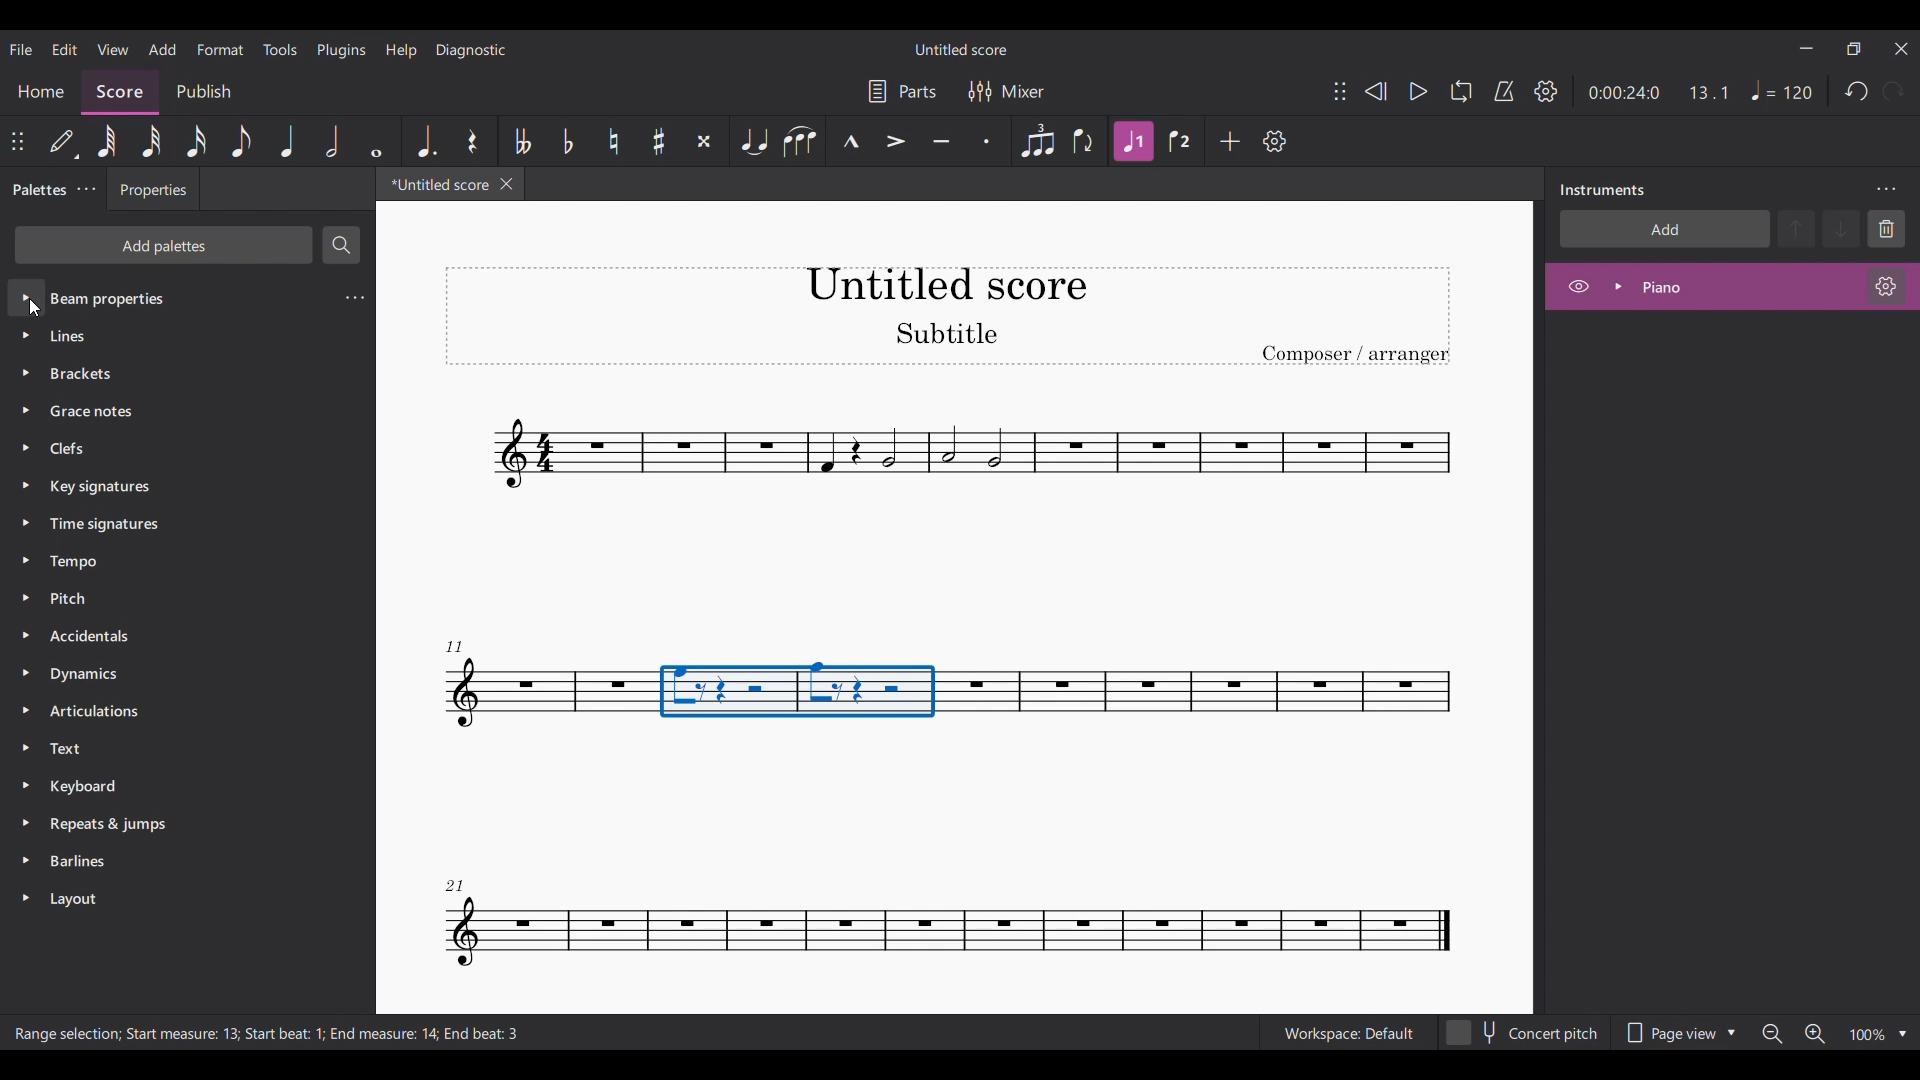  I want to click on Customize toolbar, so click(1274, 142).